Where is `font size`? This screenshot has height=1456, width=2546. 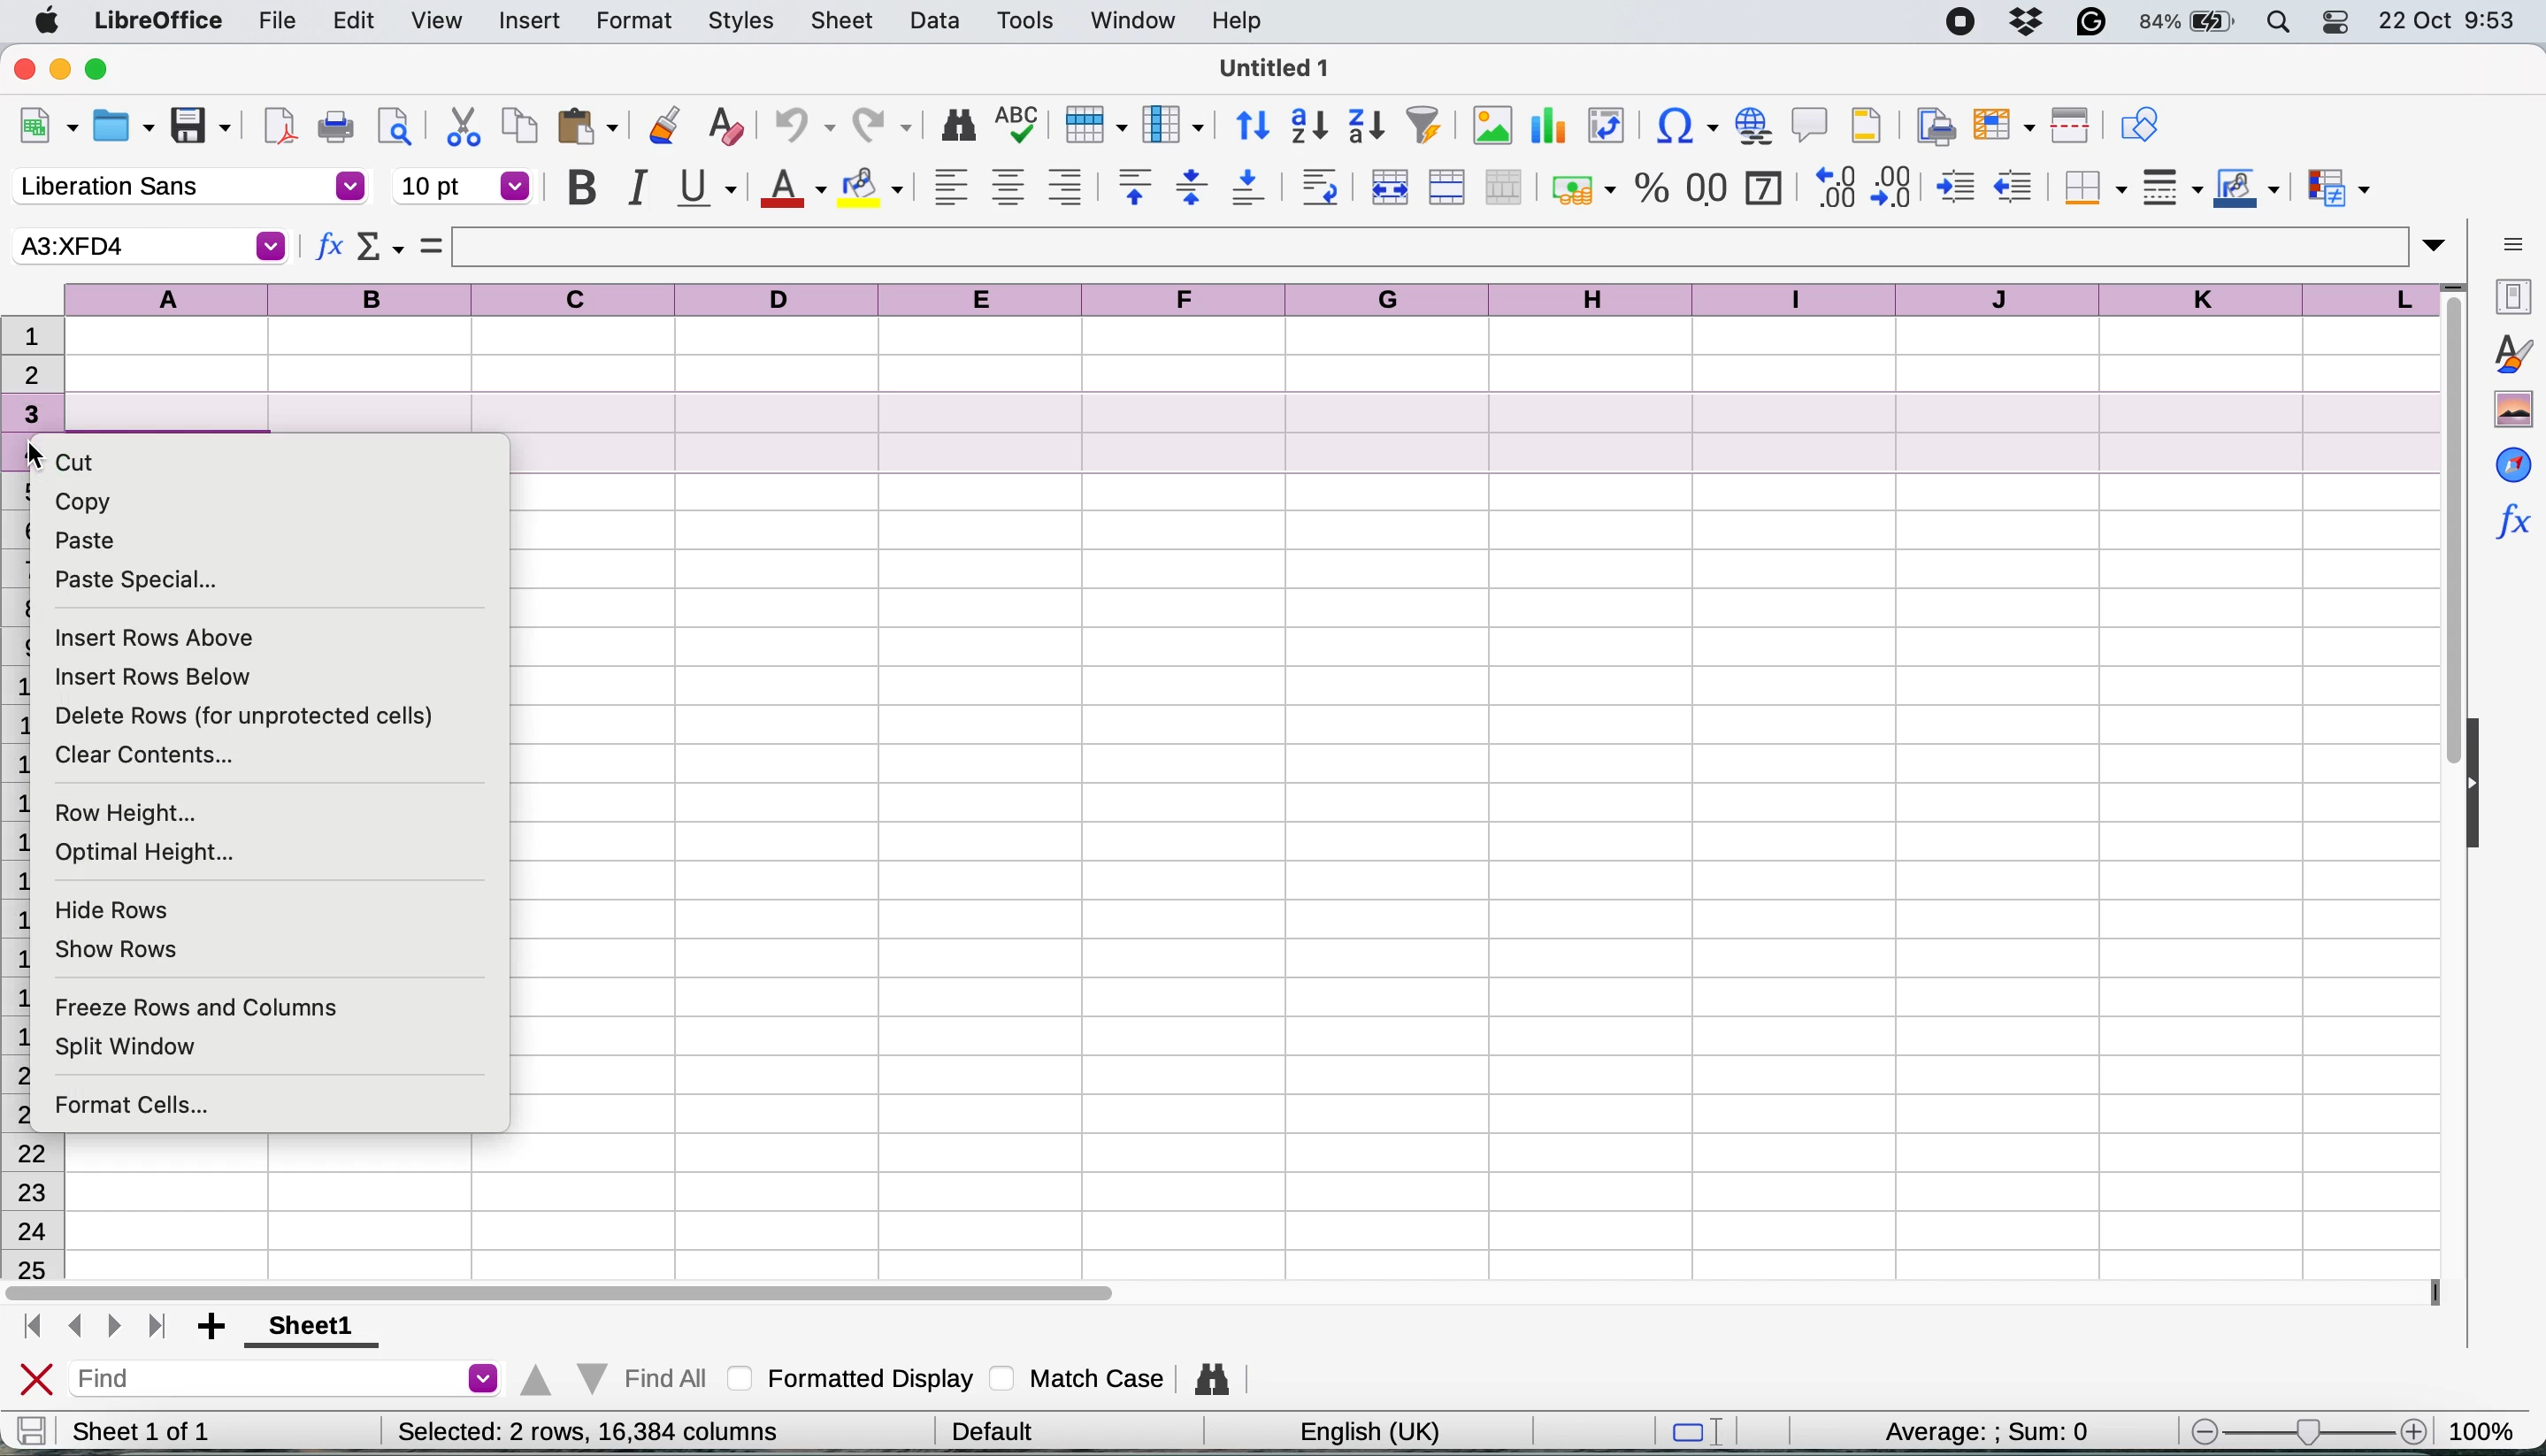 font size is located at coordinates (464, 186).